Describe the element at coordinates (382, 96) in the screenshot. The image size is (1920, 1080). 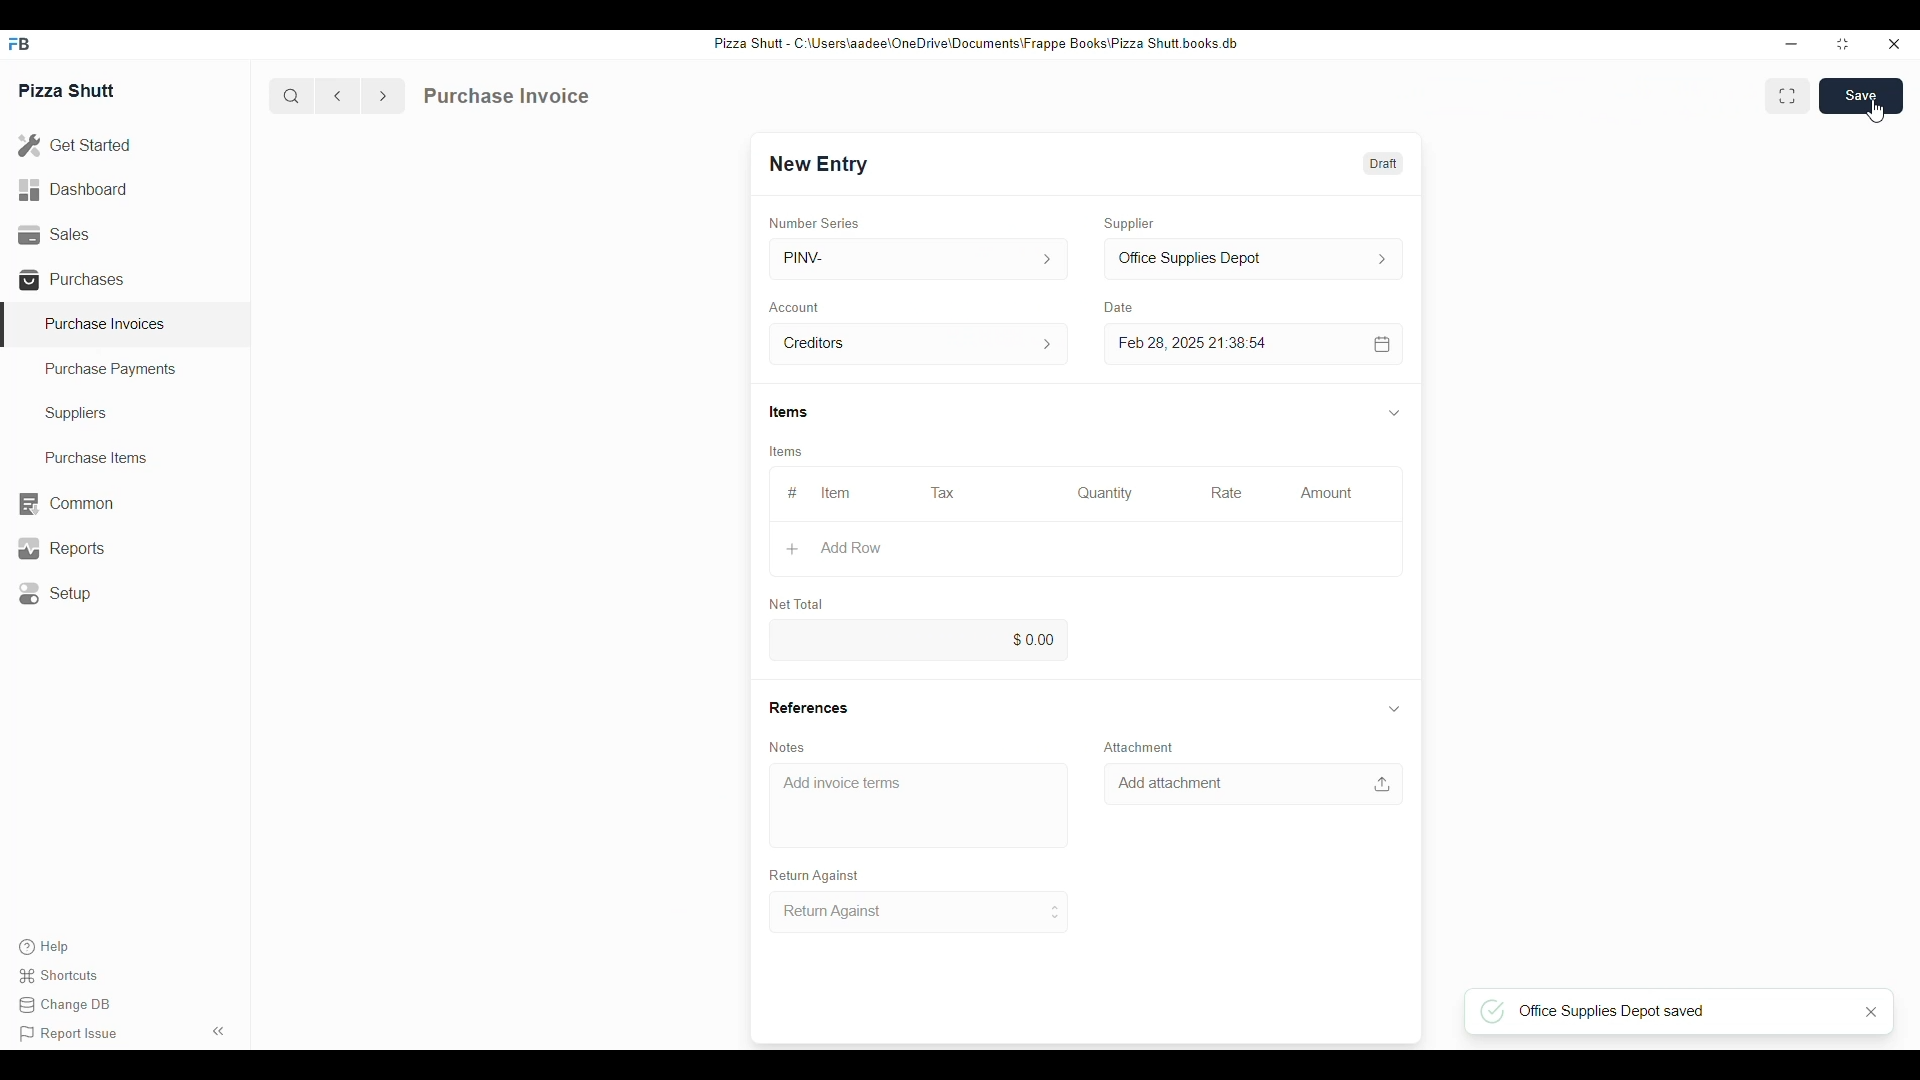
I see `forward` at that location.